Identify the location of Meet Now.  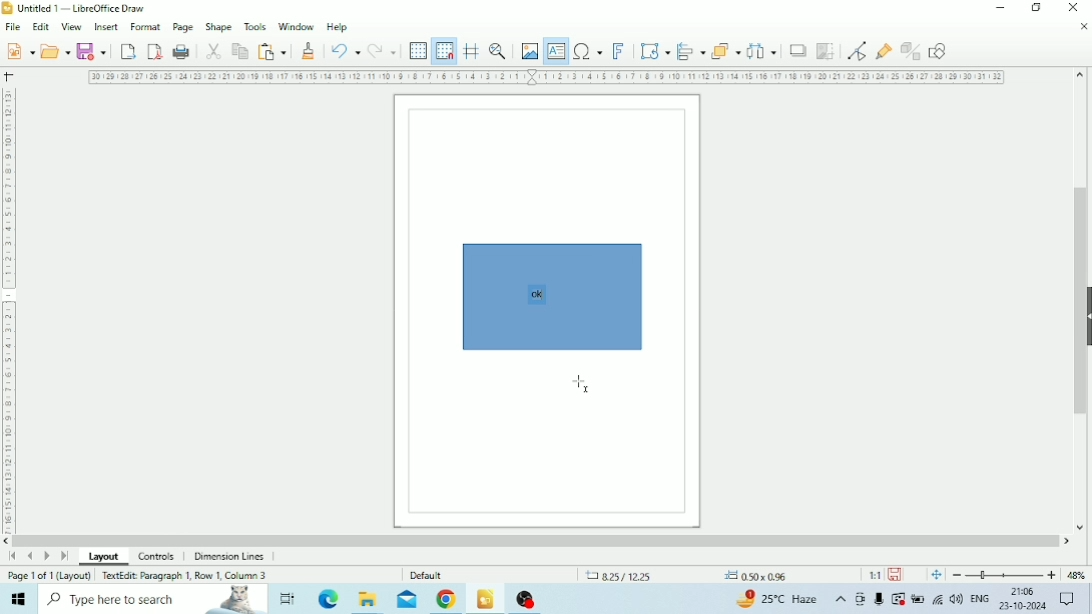
(860, 599).